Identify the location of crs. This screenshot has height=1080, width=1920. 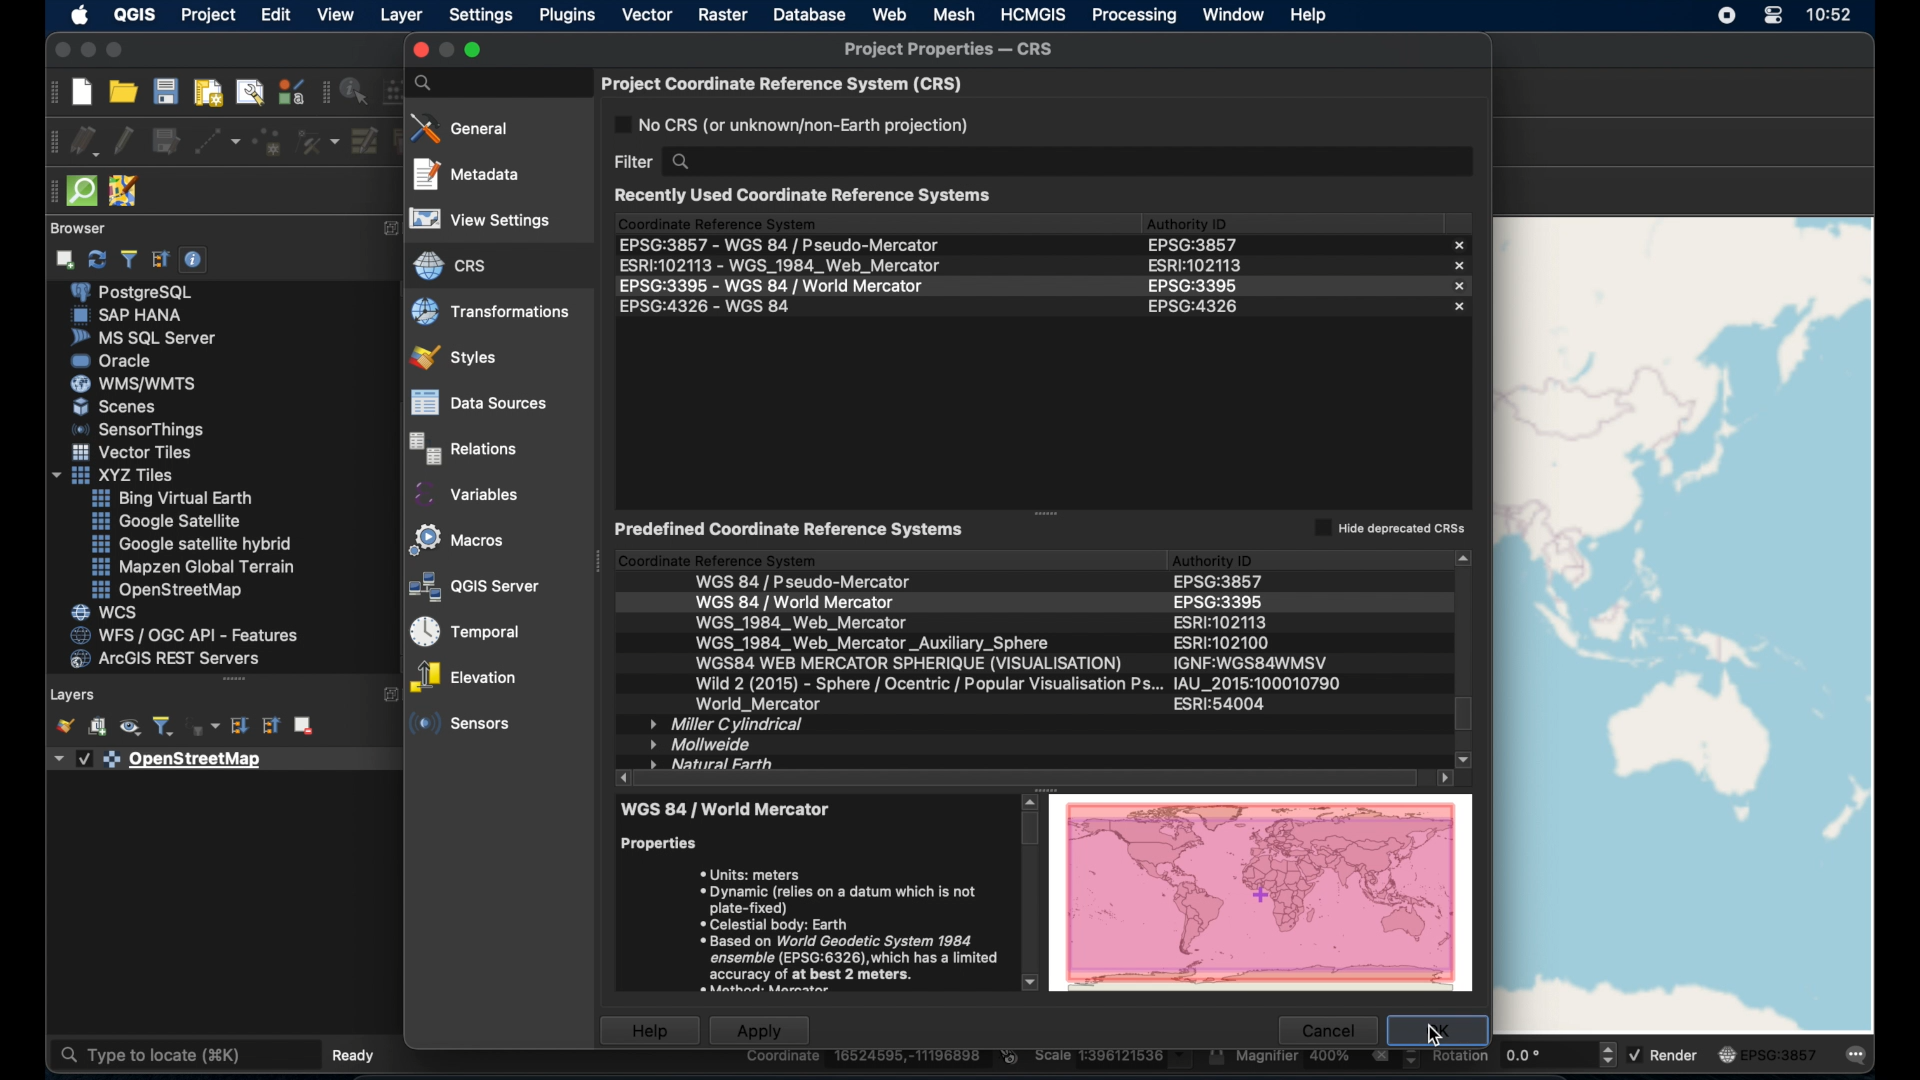
(447, 263).